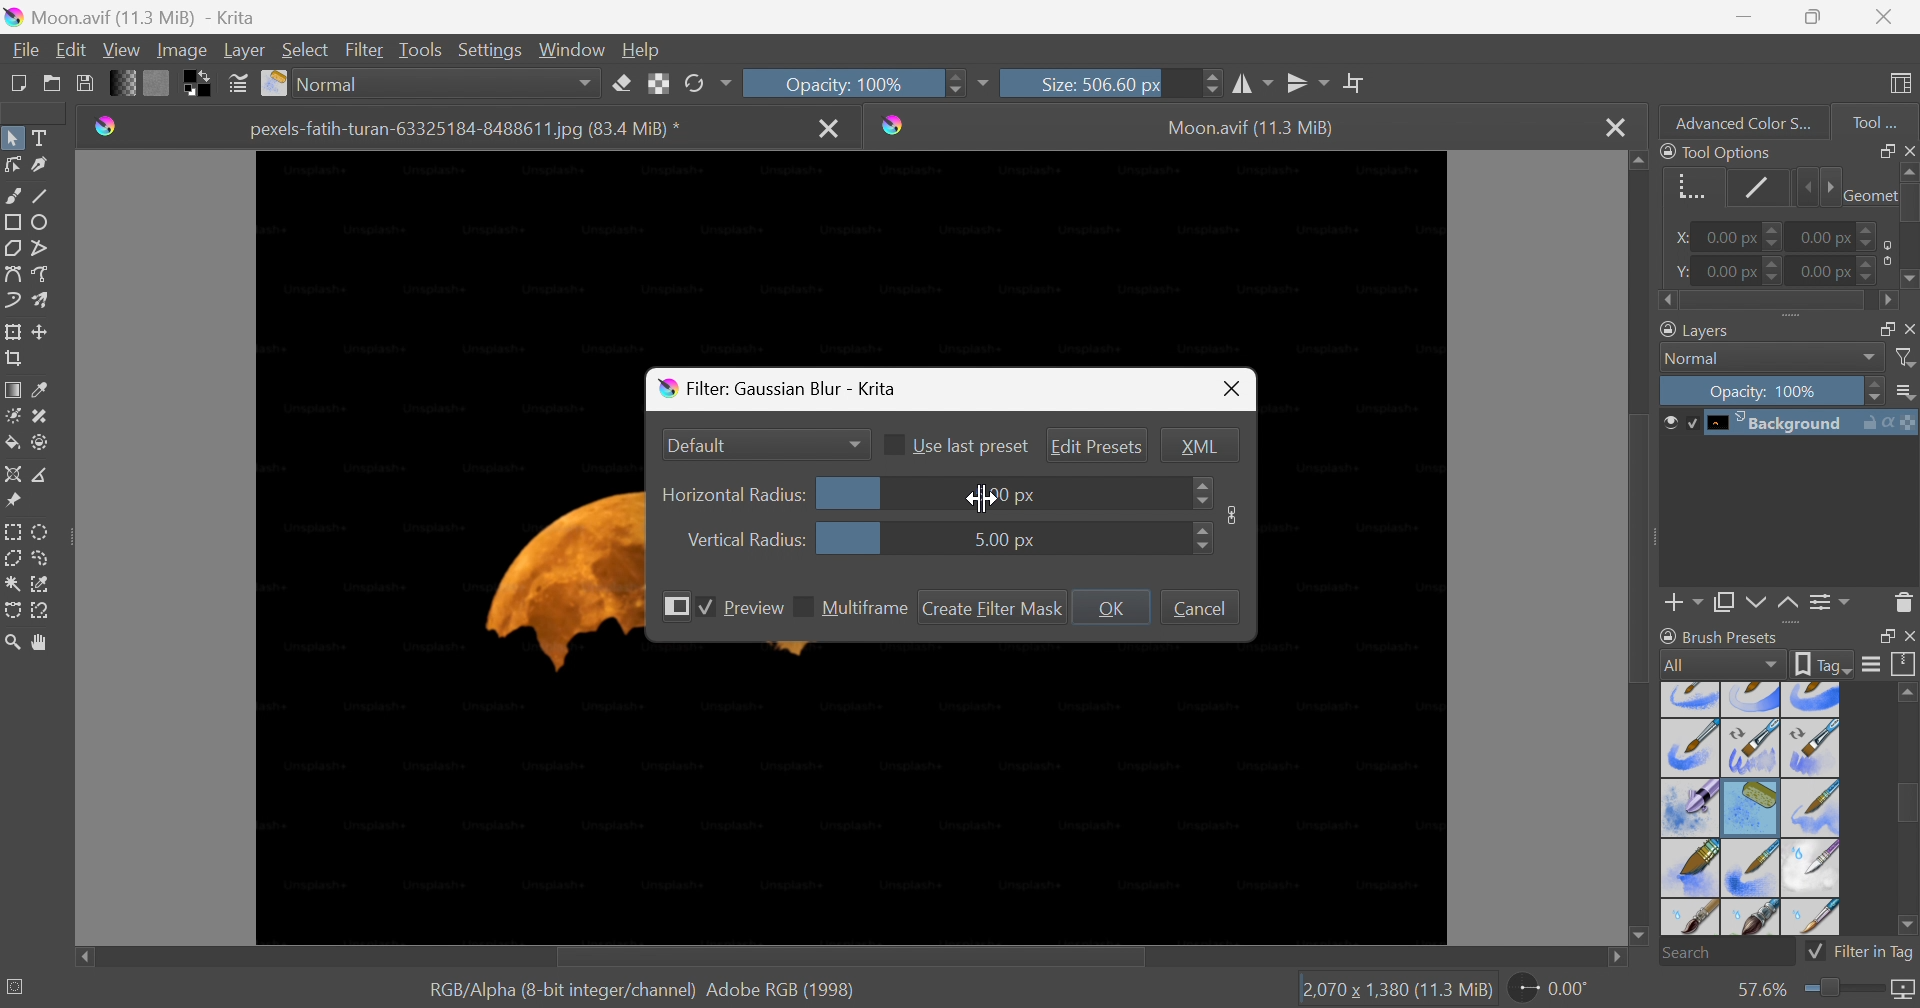 This screenshot has height=1008, width=1920. I want to click on RGB/Alpha (8-bit integer/channel), so click(558, 991).